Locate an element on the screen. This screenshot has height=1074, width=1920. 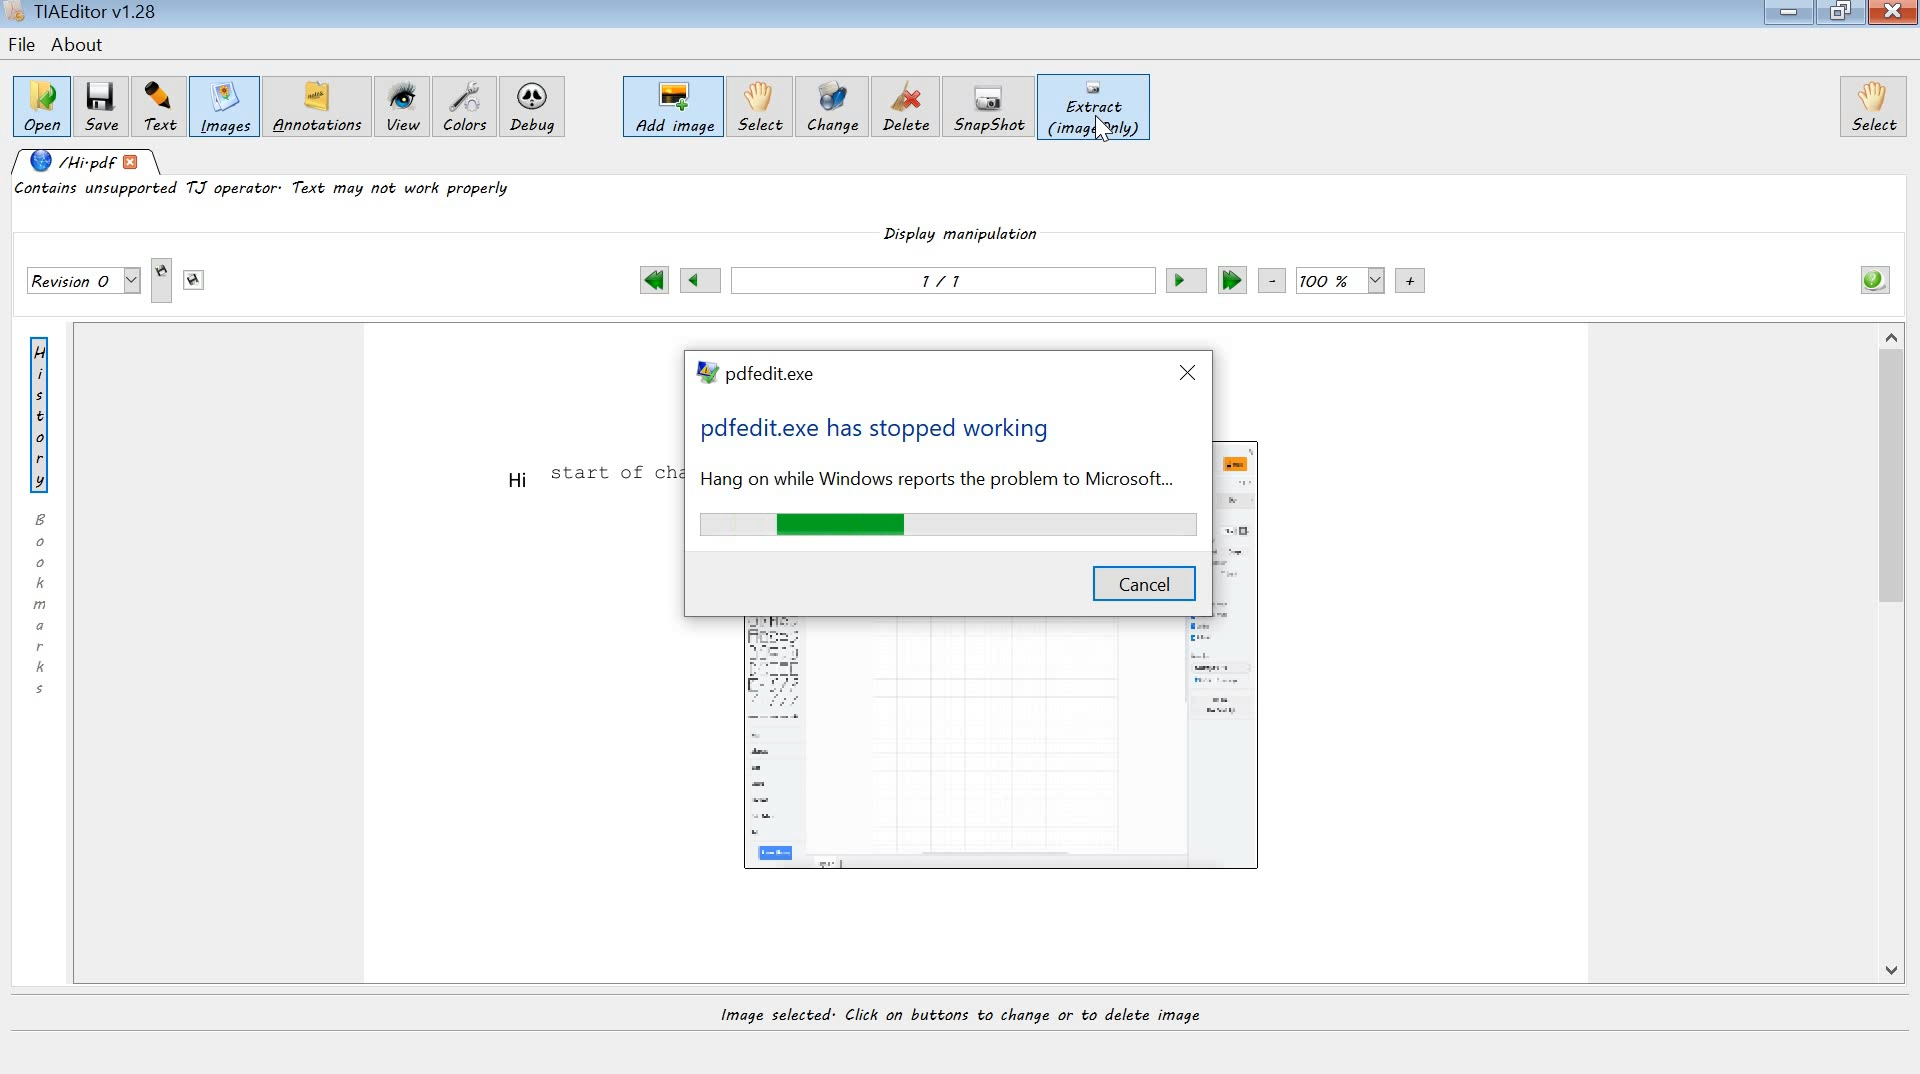
images is located at coordinates (223, 109).